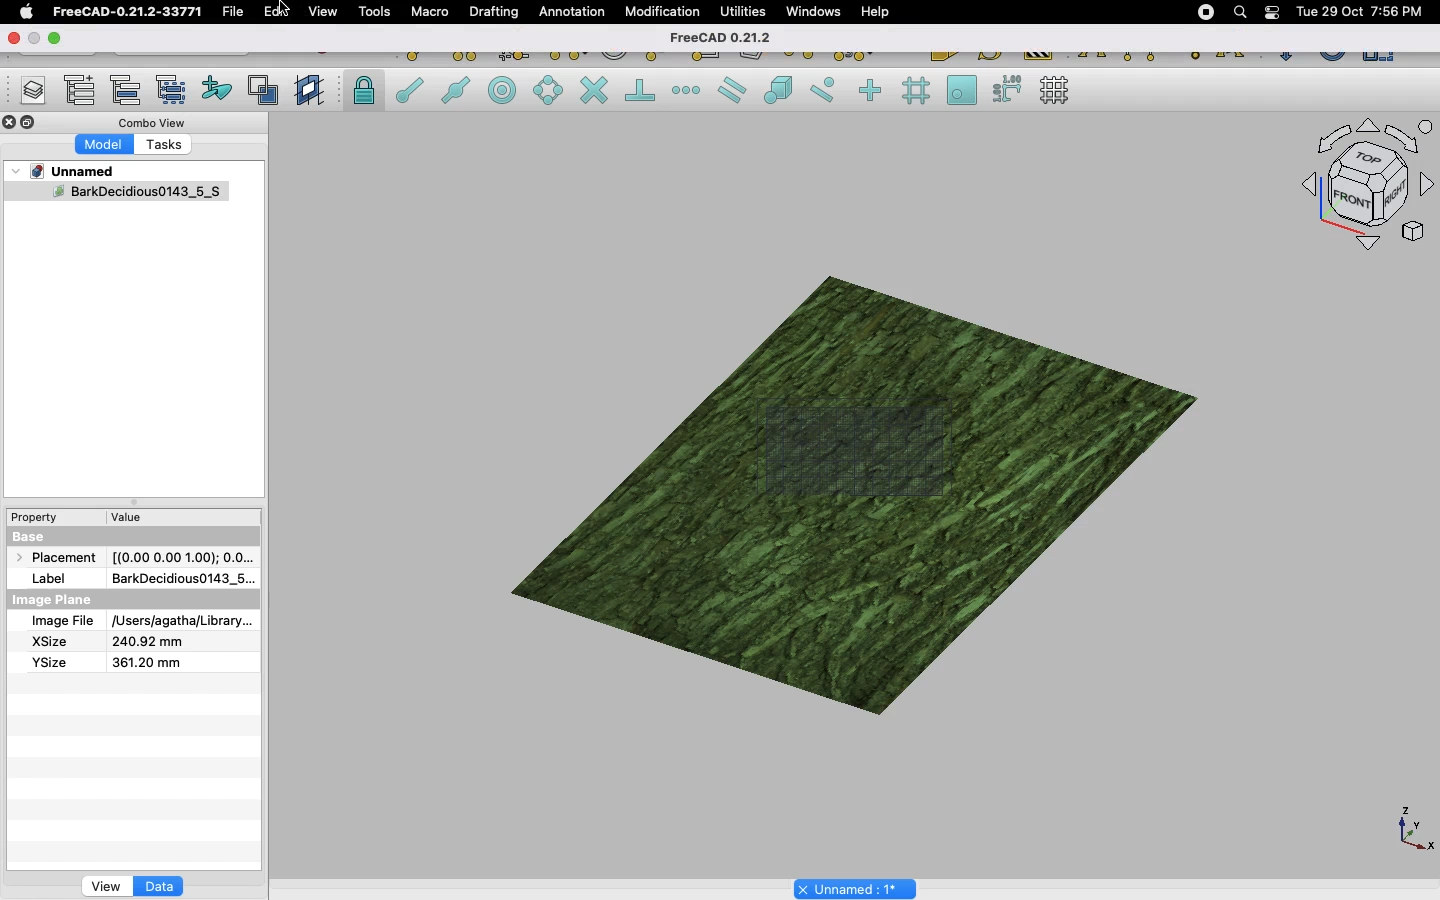 This screenshot has height=900, width=1440. What do you see at coordinates (688, 91) in the screenshot?
I see `Snap extension` at bounding box center [688, 91].